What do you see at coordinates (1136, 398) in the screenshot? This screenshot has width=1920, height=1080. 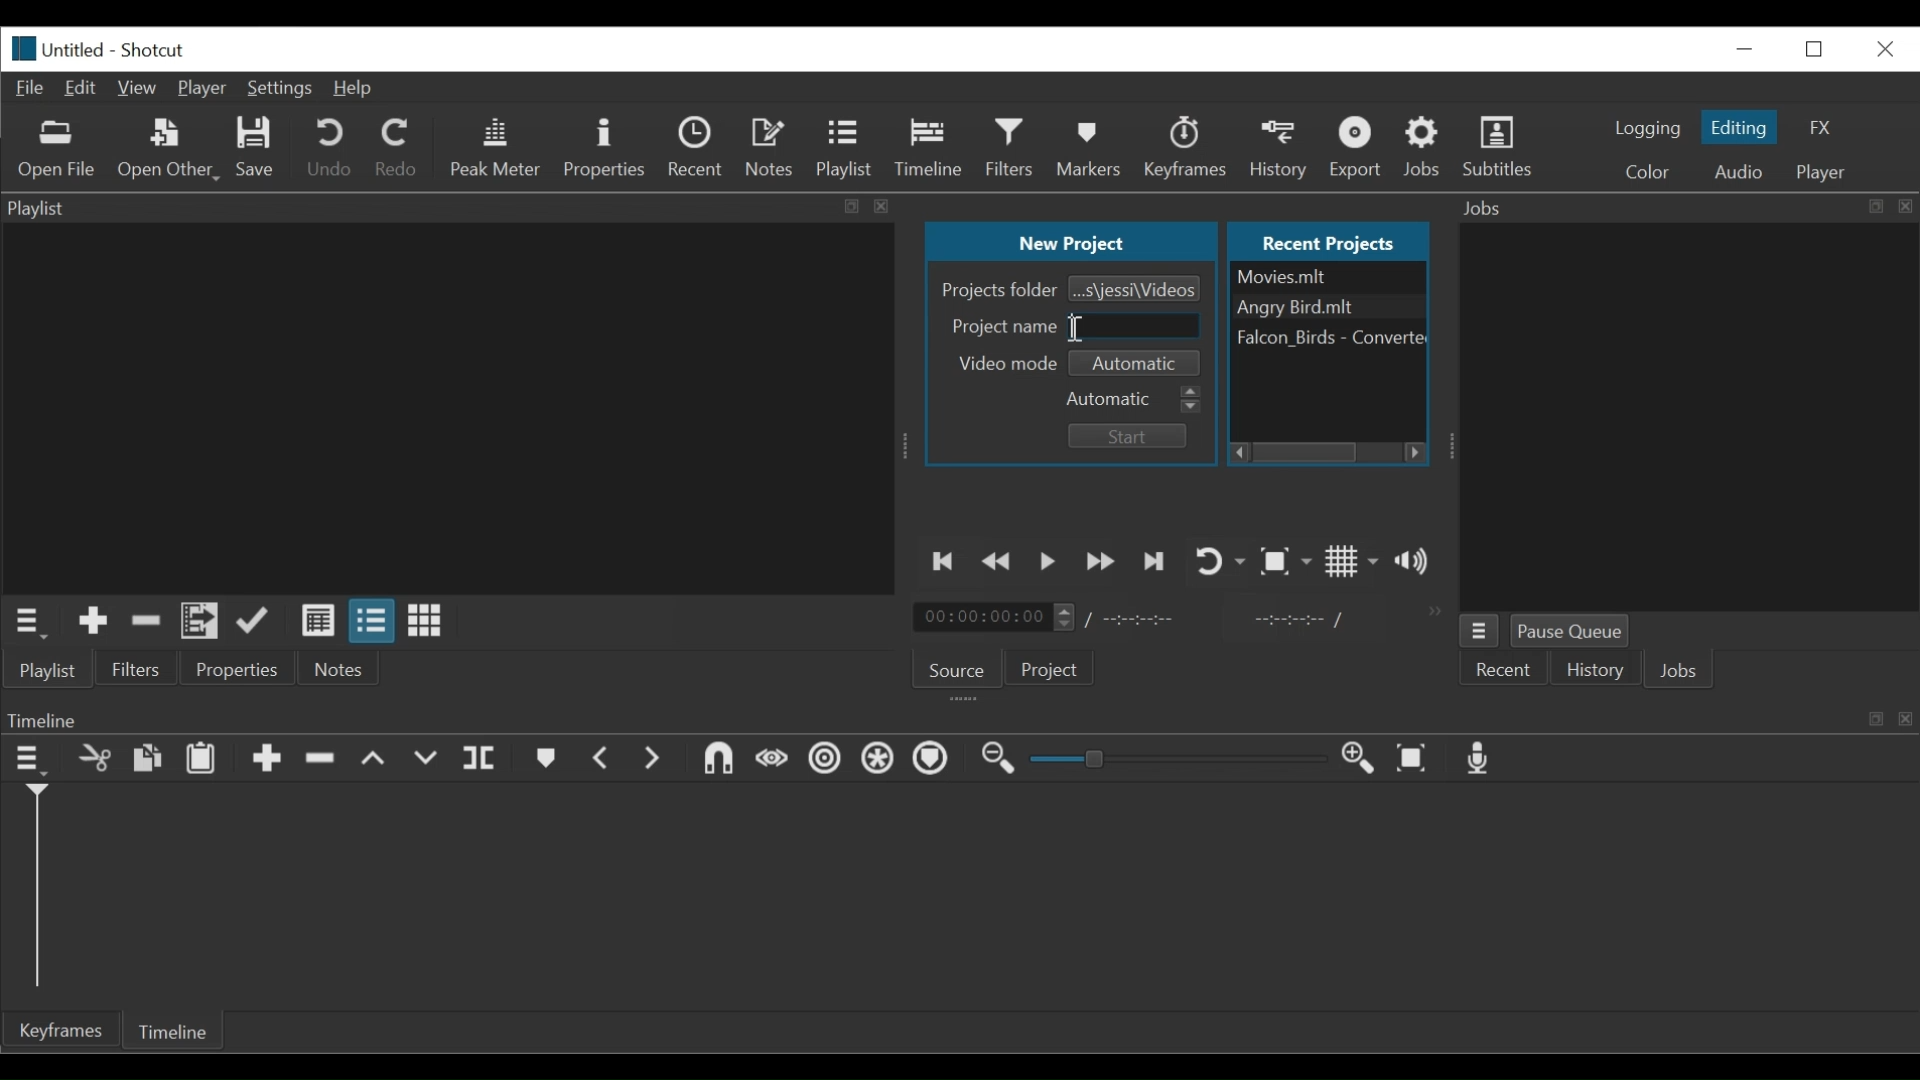 I see `Automatic` at bounding box center [1136, 398].